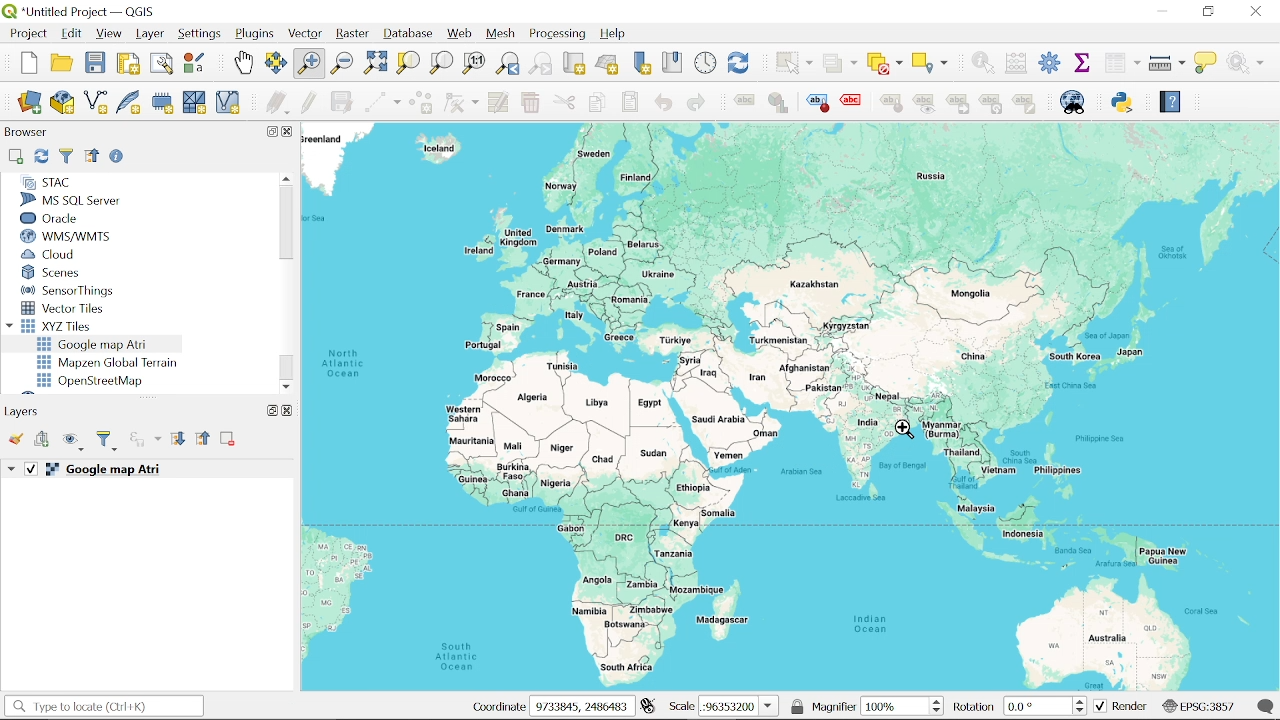  Describe the element at coordinates (352, 36) in the screenshot. I see `Raster` at that location.